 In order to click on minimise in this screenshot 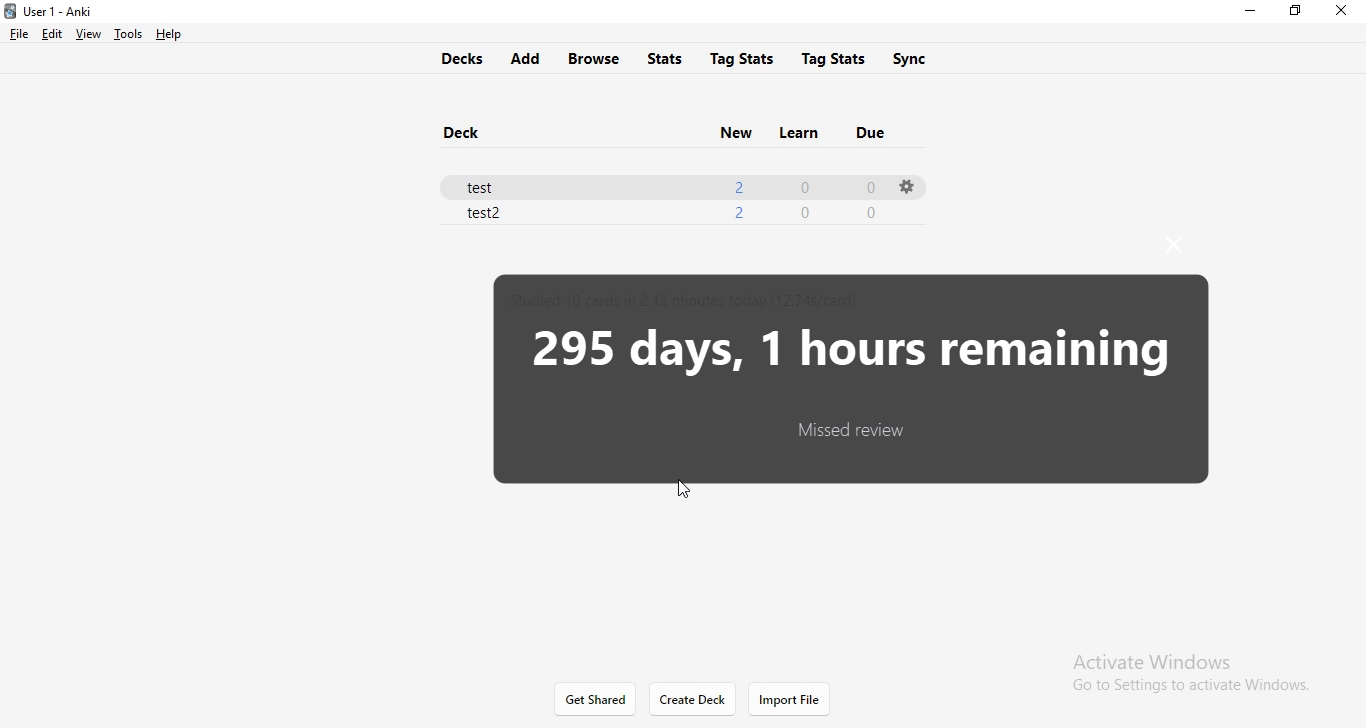, I will do `click(1249, 13)`.